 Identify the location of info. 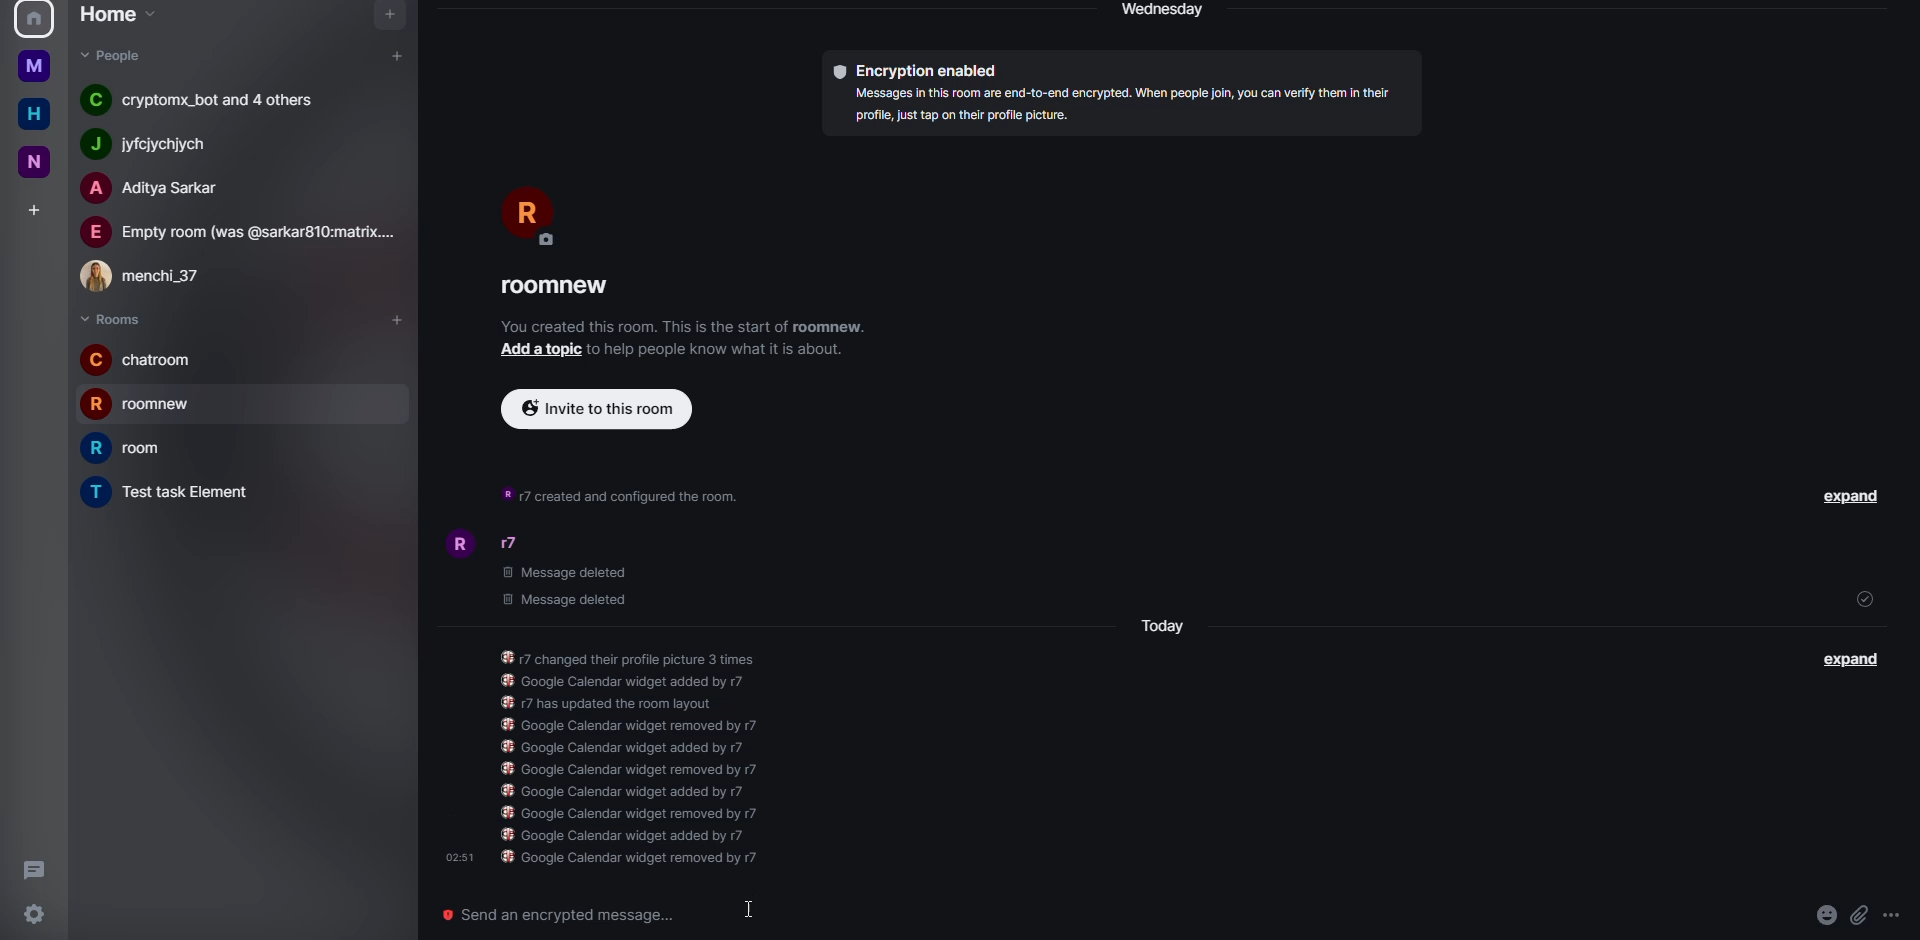
(727, 352).